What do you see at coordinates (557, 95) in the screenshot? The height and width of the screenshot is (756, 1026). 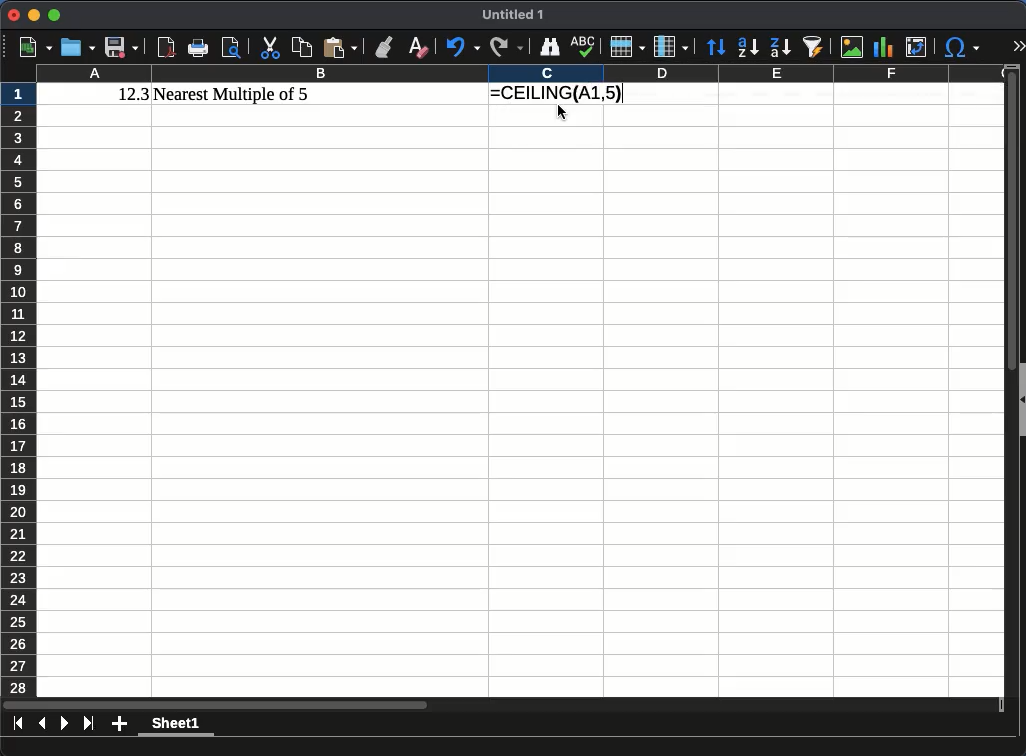 I see `=CEILING(A1,5)` at bounding box center [557, 95].